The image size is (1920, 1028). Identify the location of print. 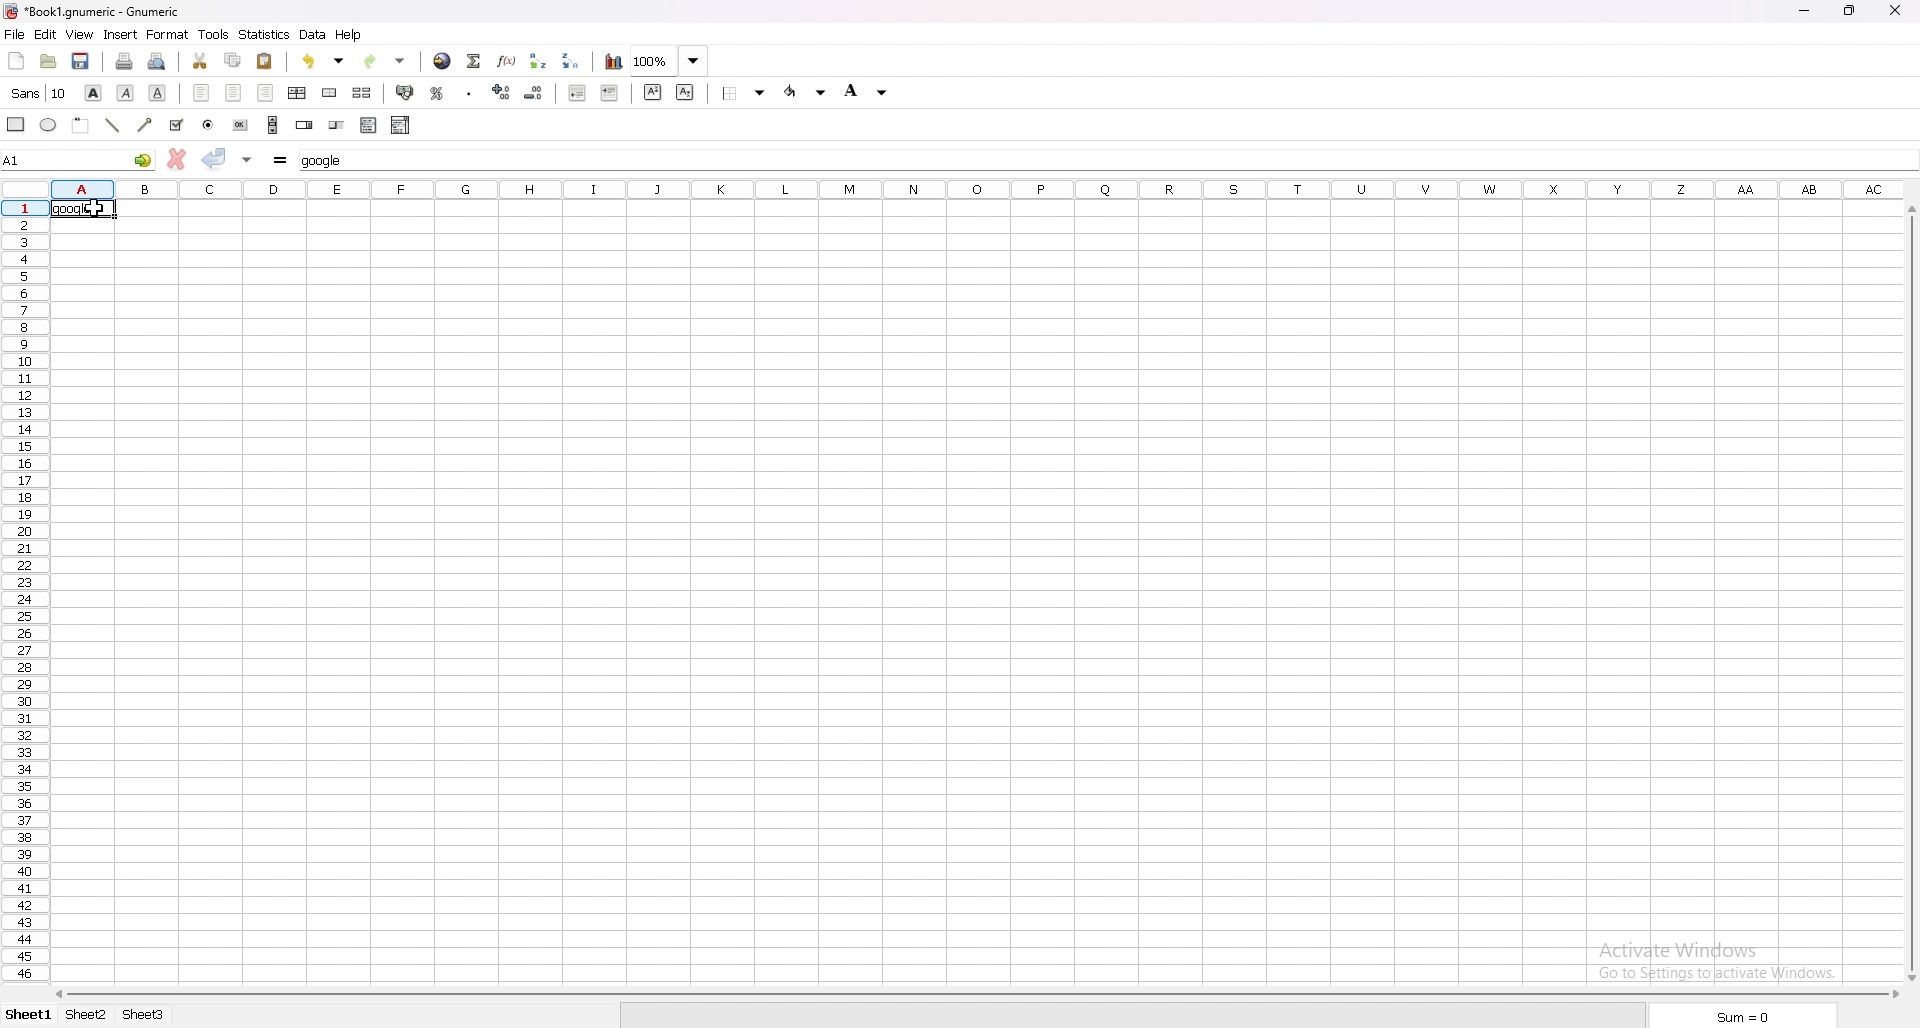
(124, 61).